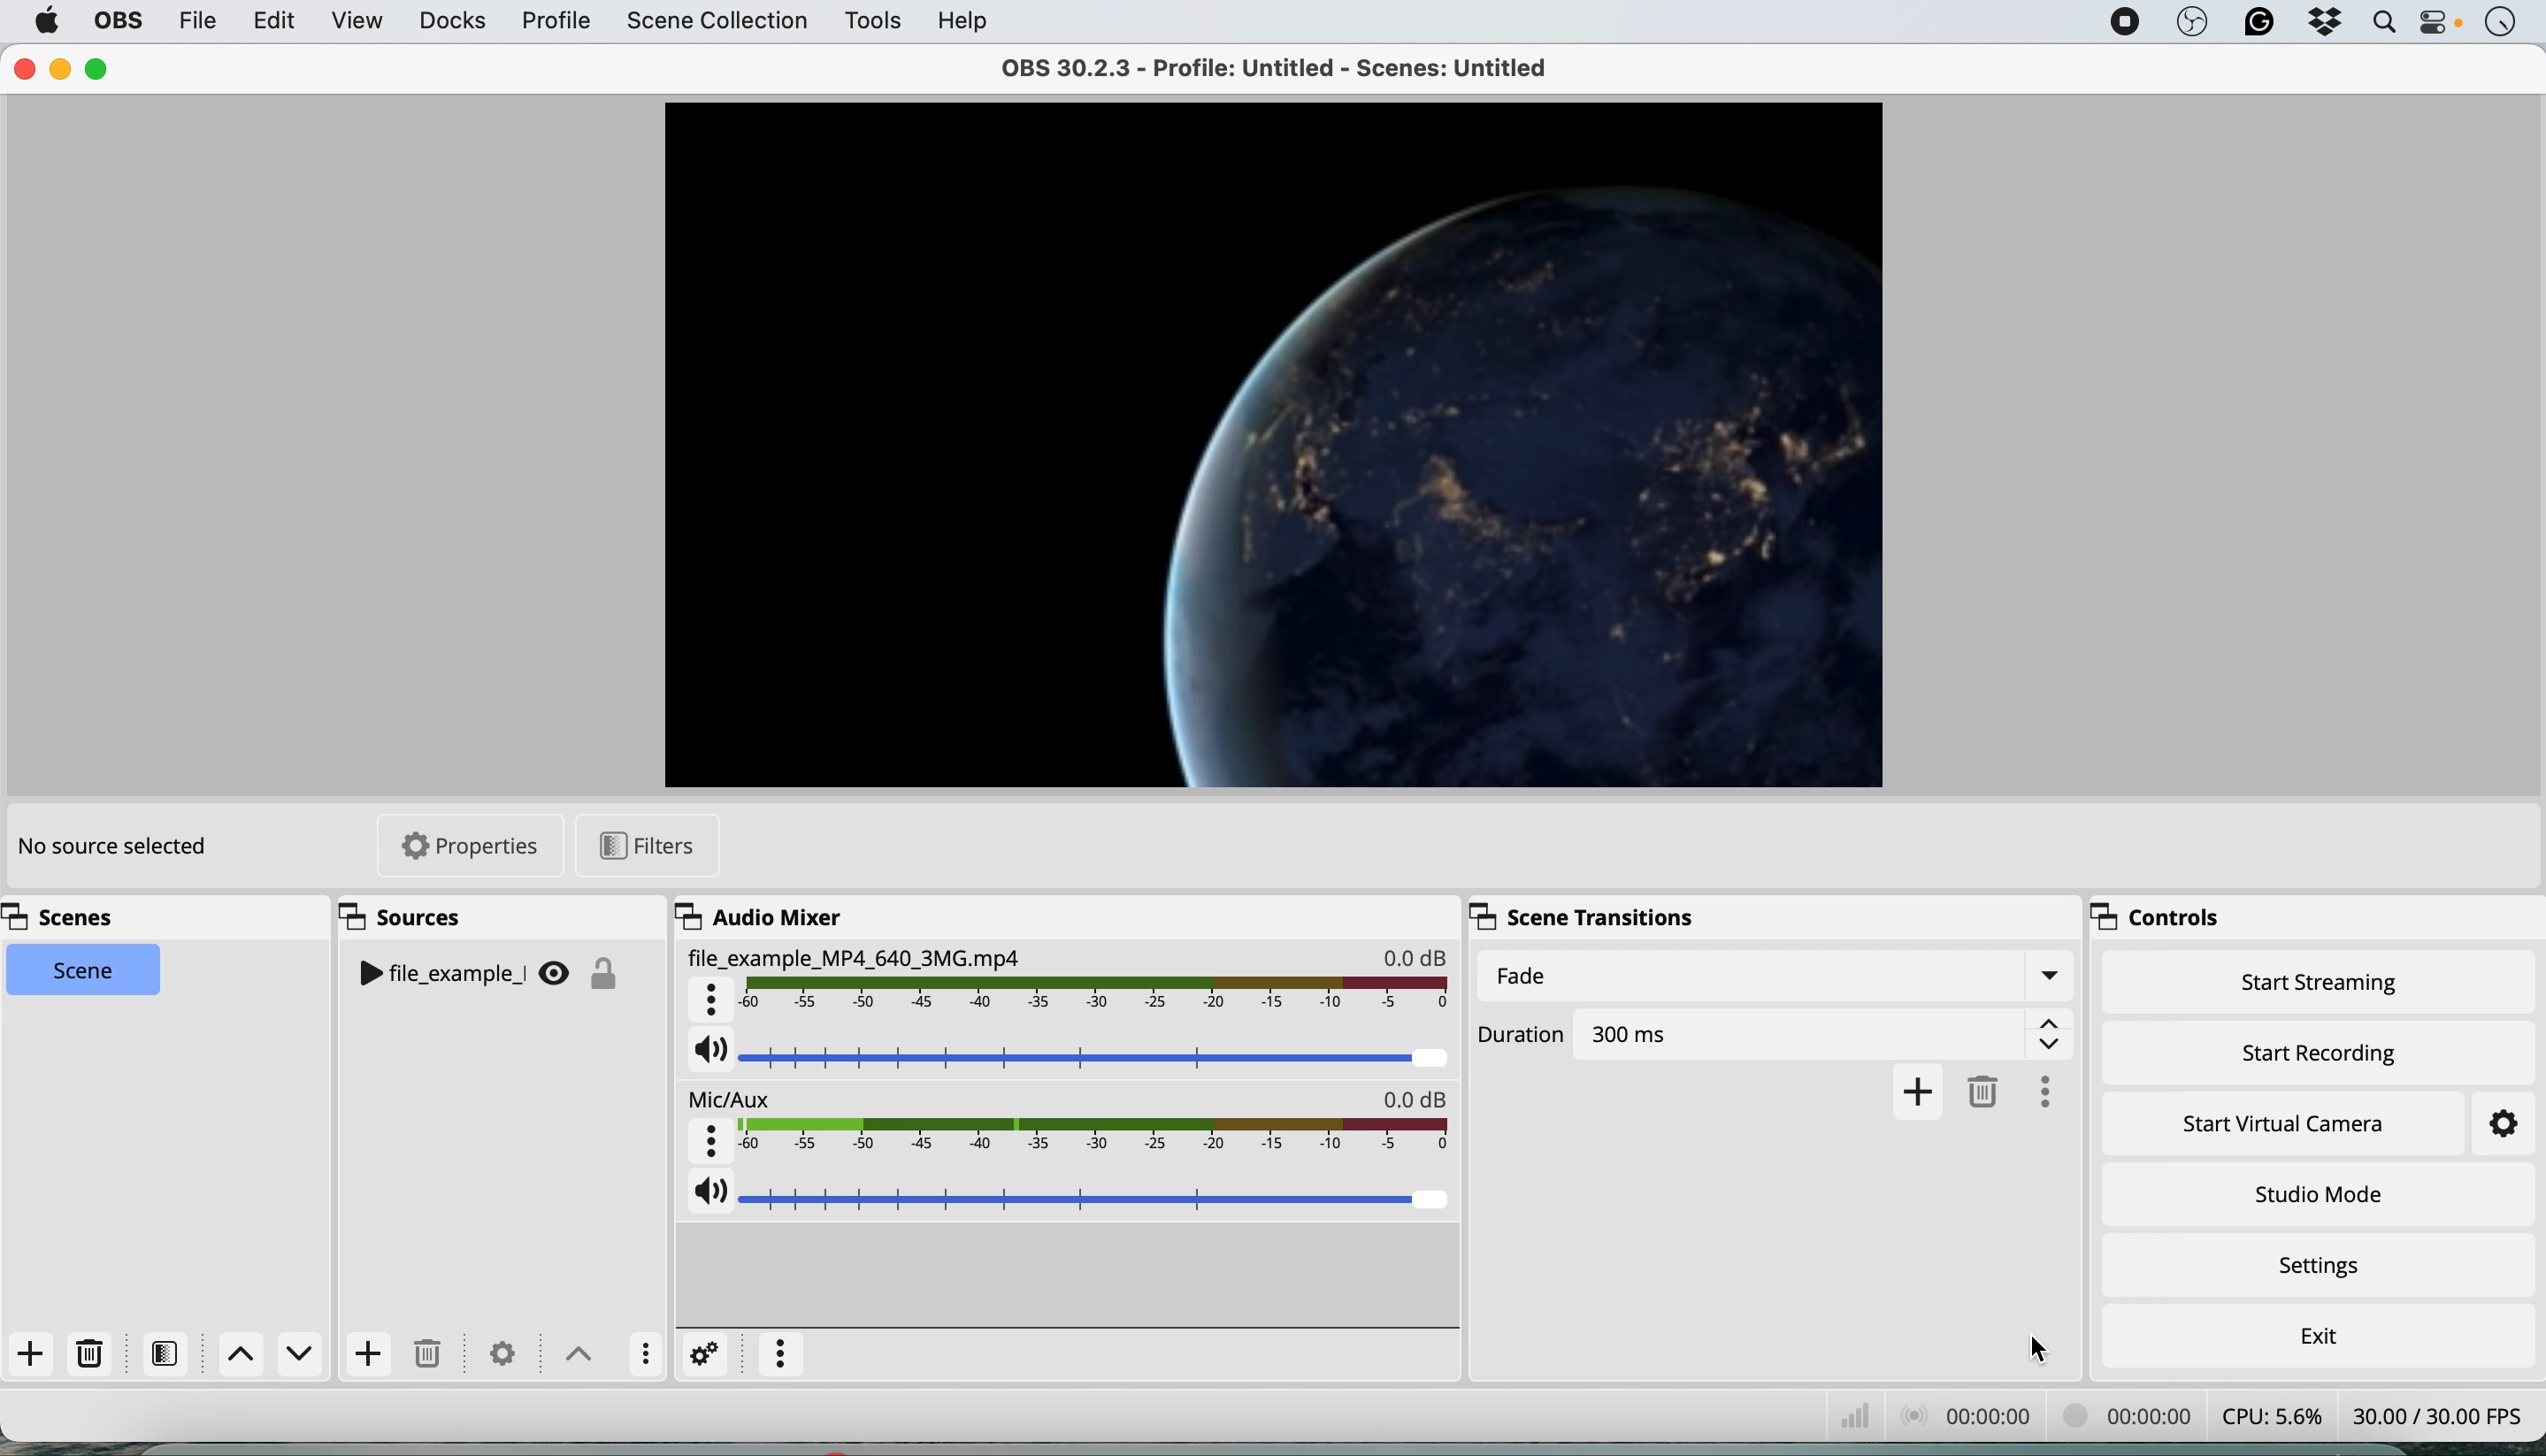 The height and width of the screenshot is (1456, 2546). Describe the element at coordinates (715, 23) in the screenshot. I see `scene collection` at that location.